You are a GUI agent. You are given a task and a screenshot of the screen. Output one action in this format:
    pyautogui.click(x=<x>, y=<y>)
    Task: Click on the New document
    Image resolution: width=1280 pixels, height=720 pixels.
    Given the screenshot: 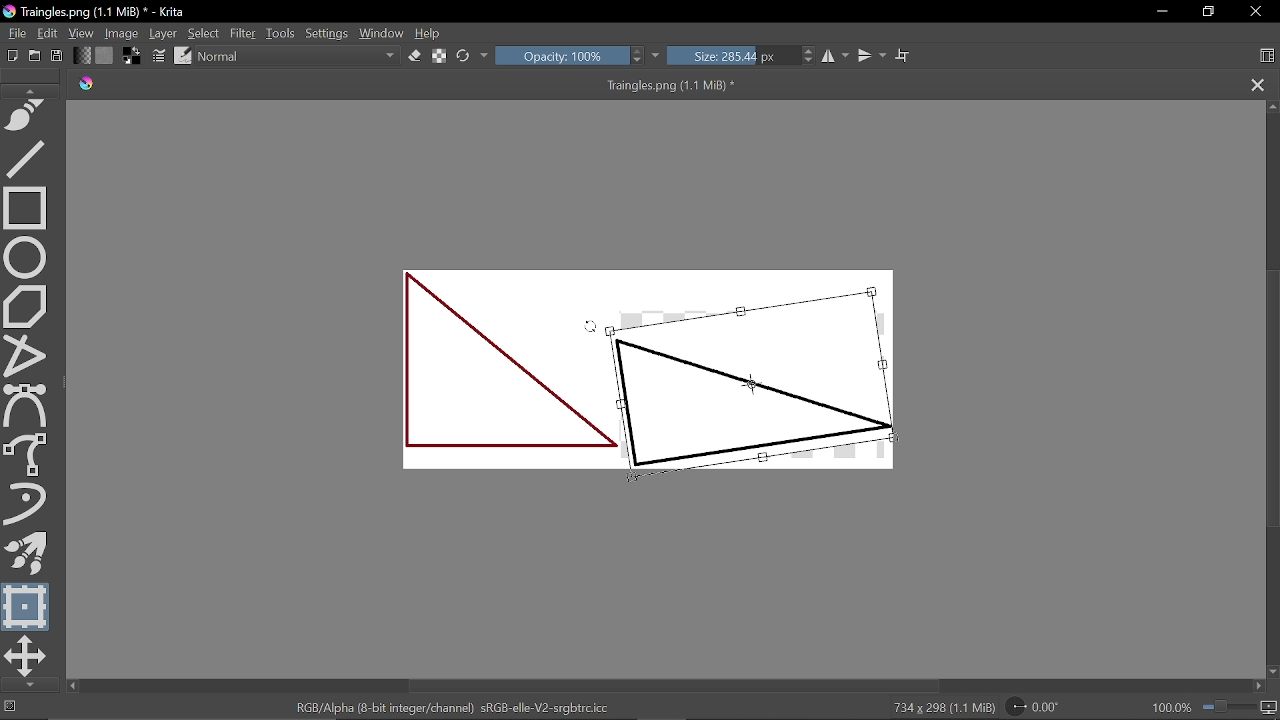 What is the action you would take?
    pyautogui.click(x=10, y=54)
    